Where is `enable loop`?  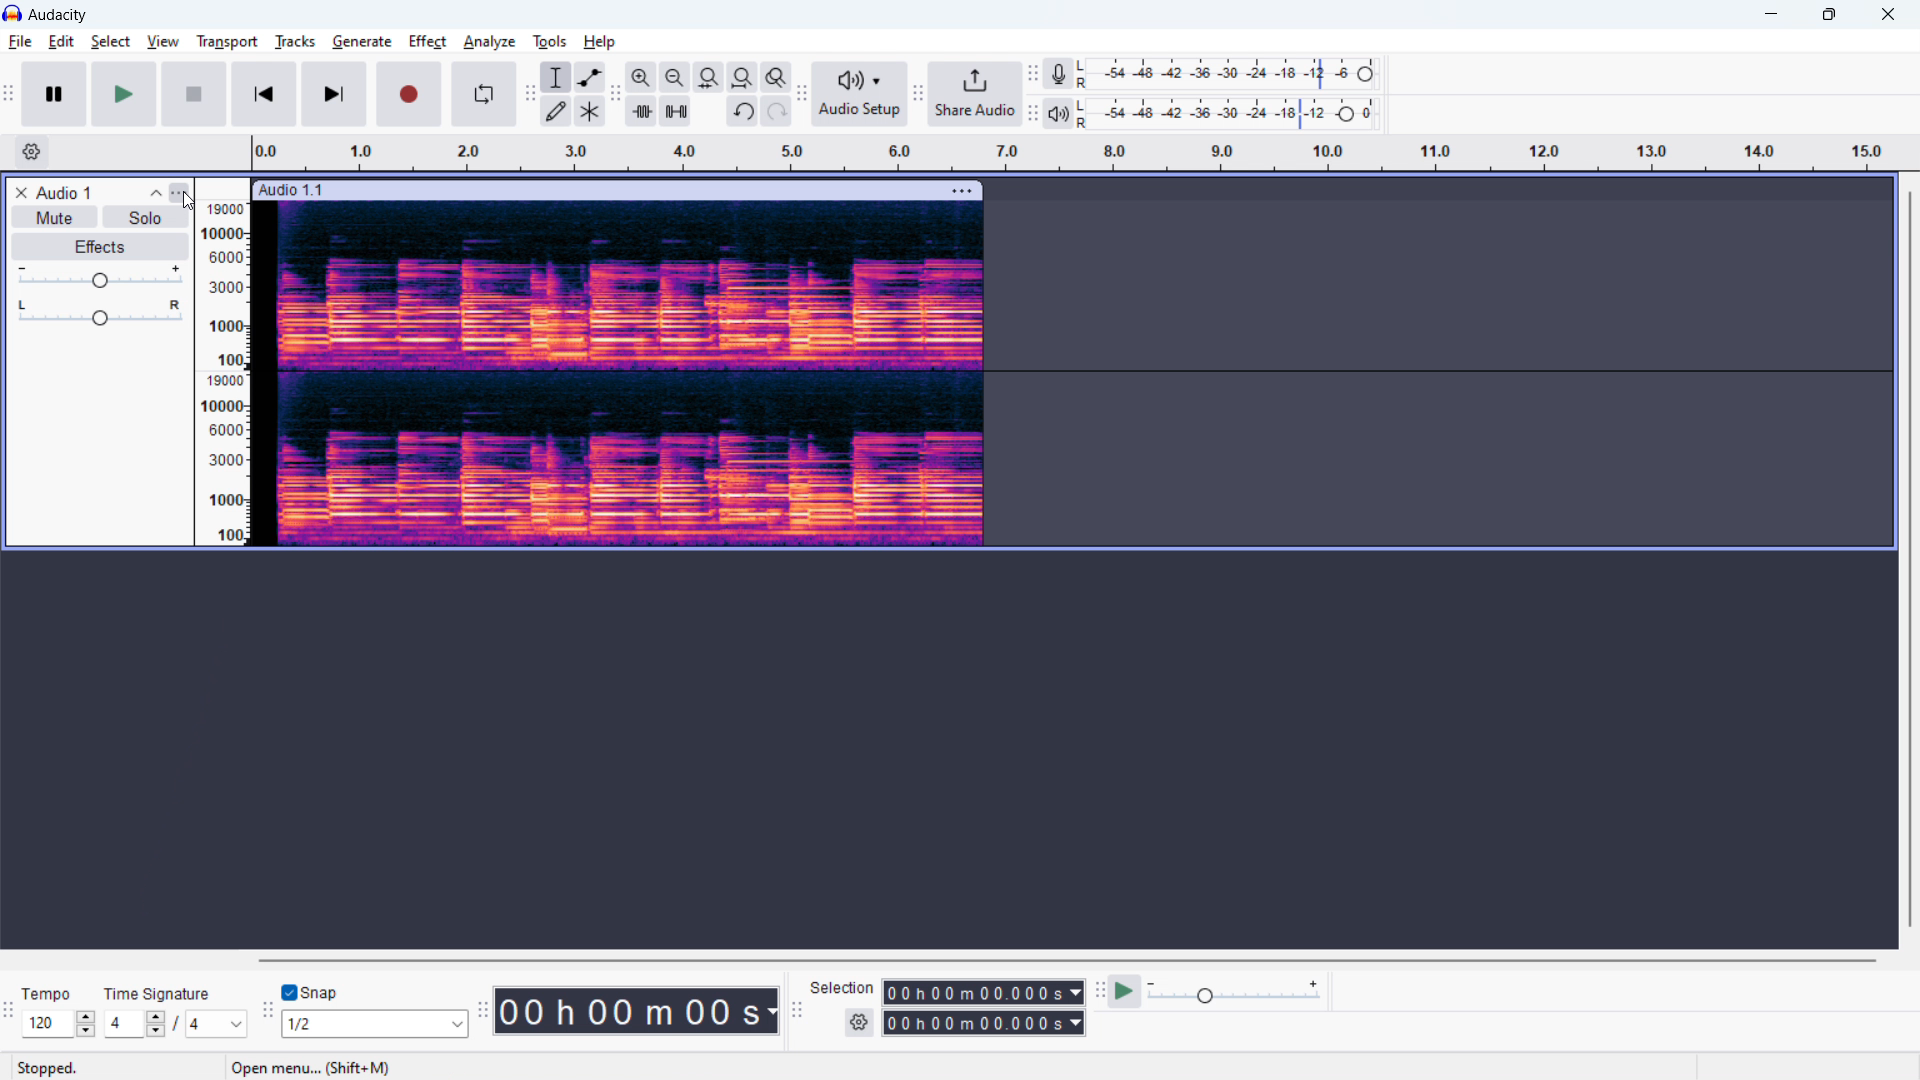 enable loop is located at coordinates (484, 96).